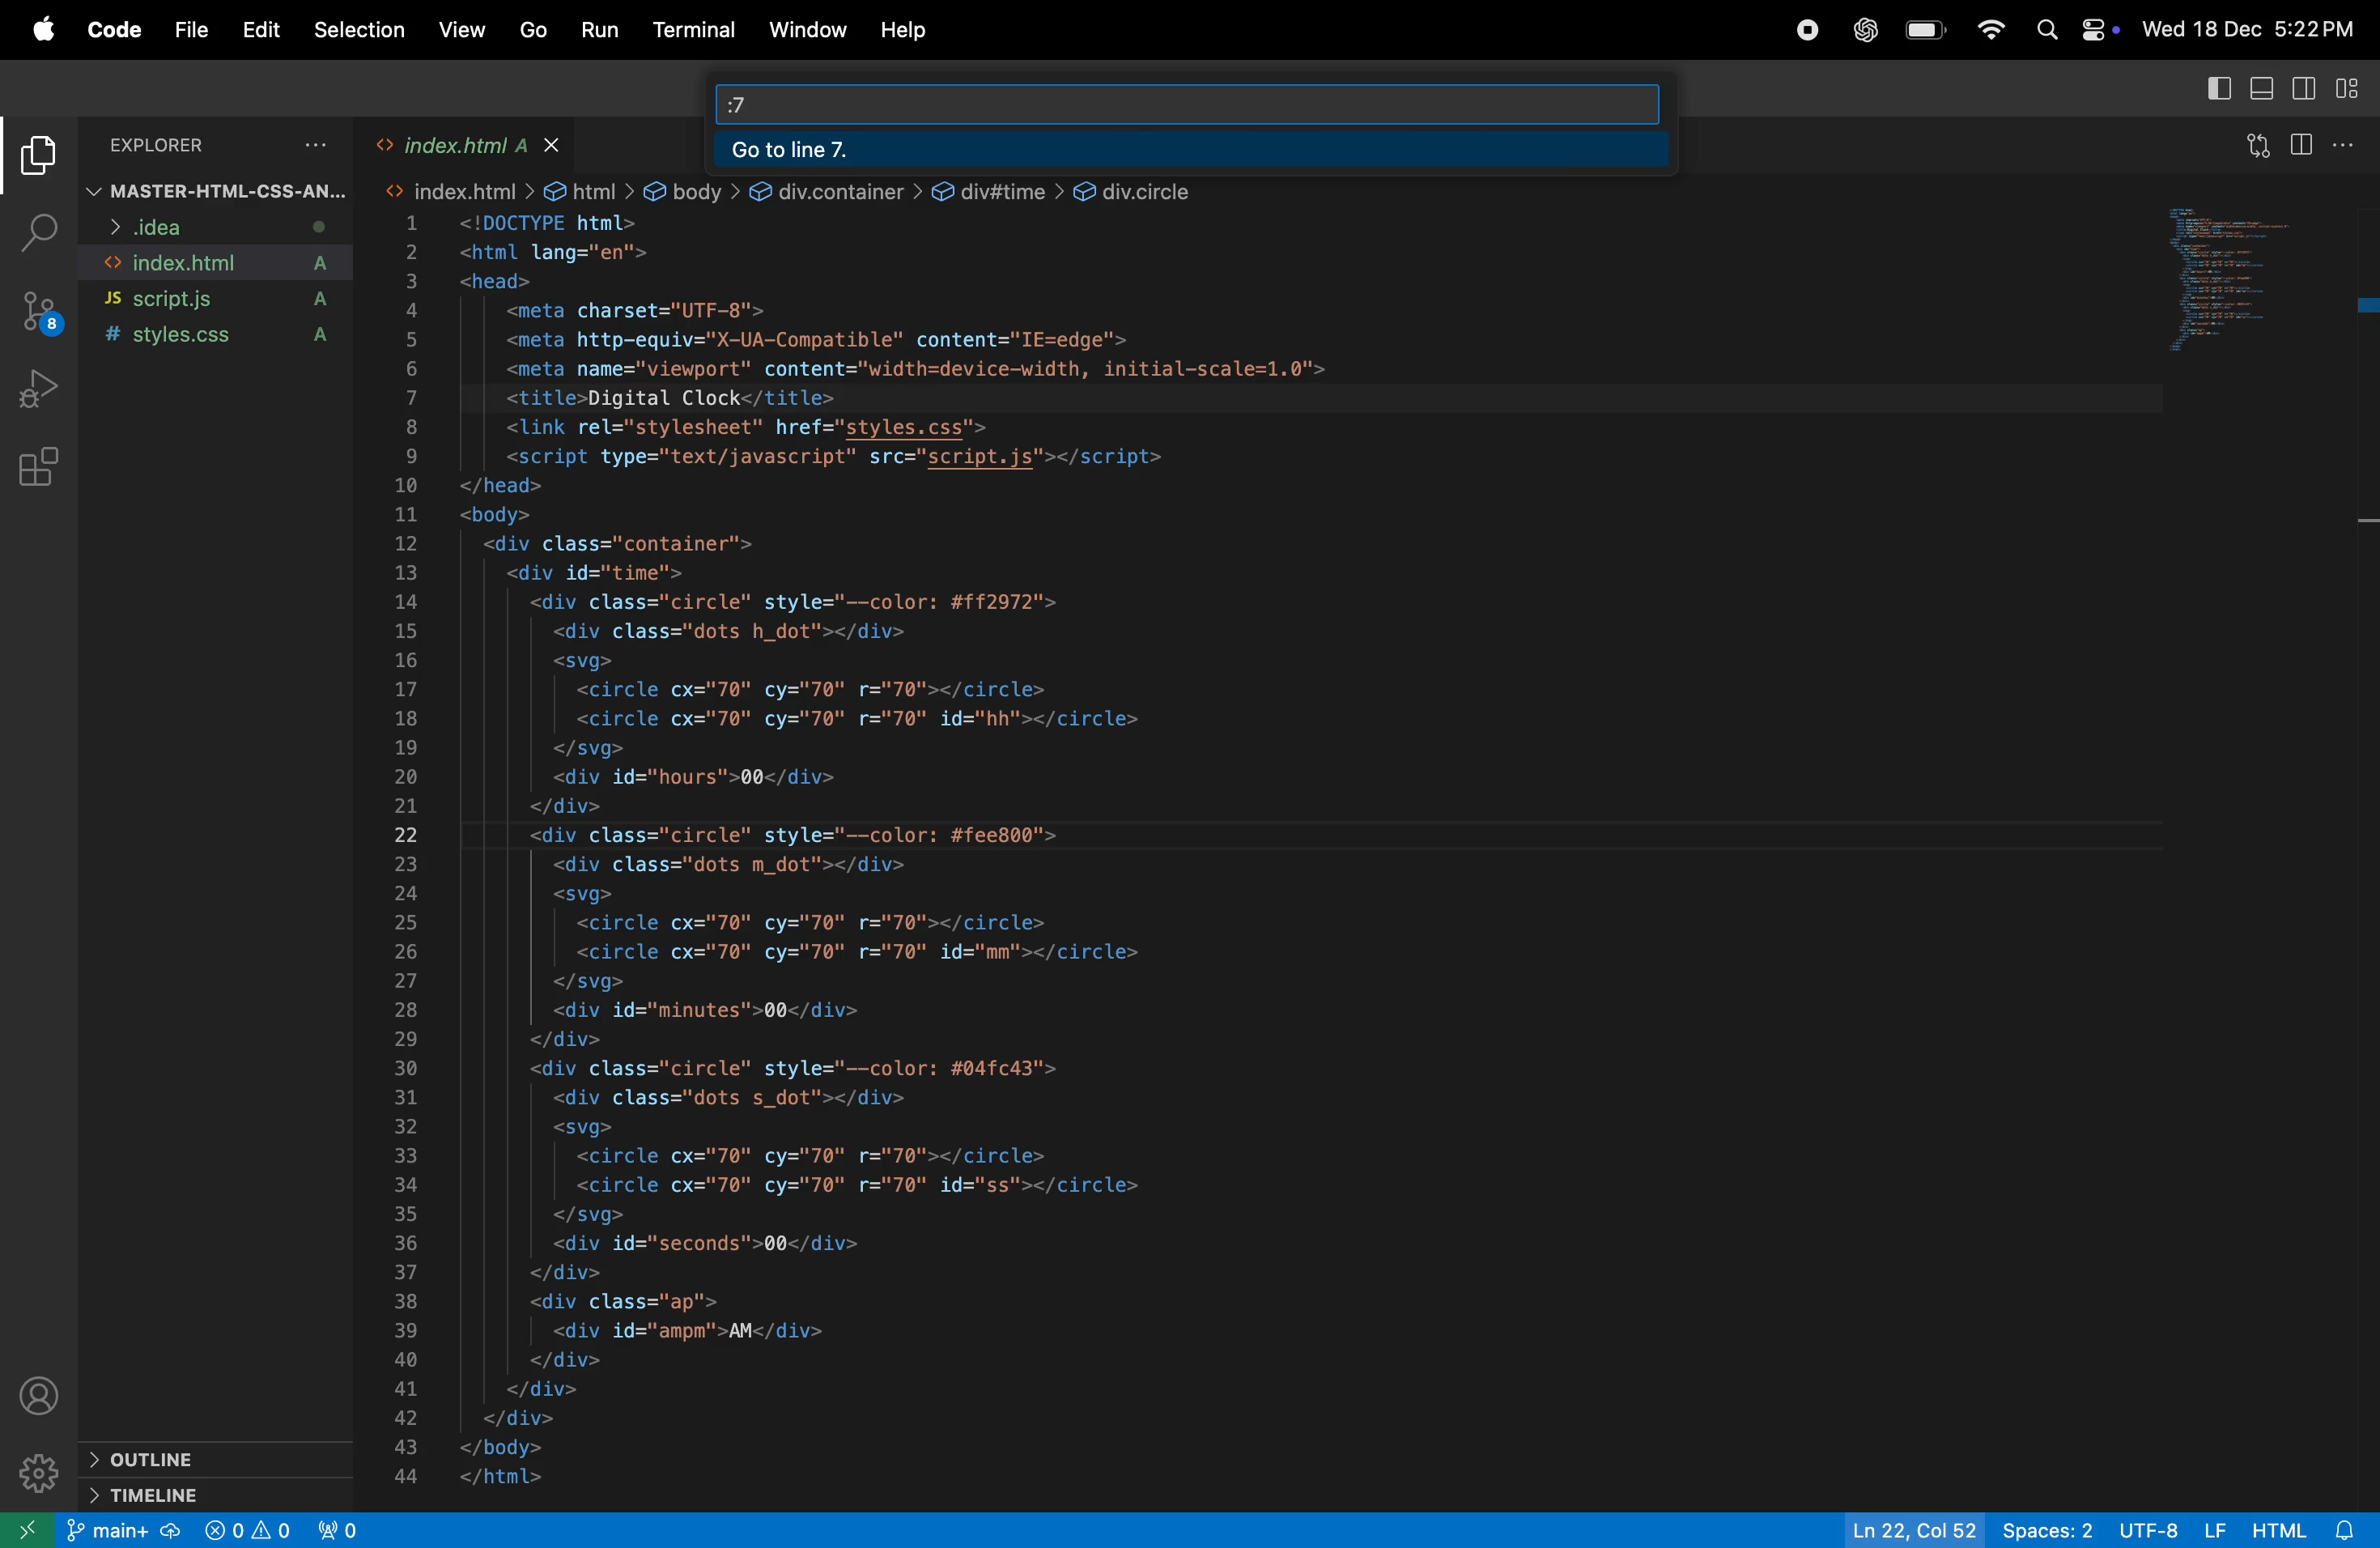 The width and height of the screenshot is (2380, 1548). Describe the element at coordinates (1155, 188) in the screenshot. I see `link` at that location.